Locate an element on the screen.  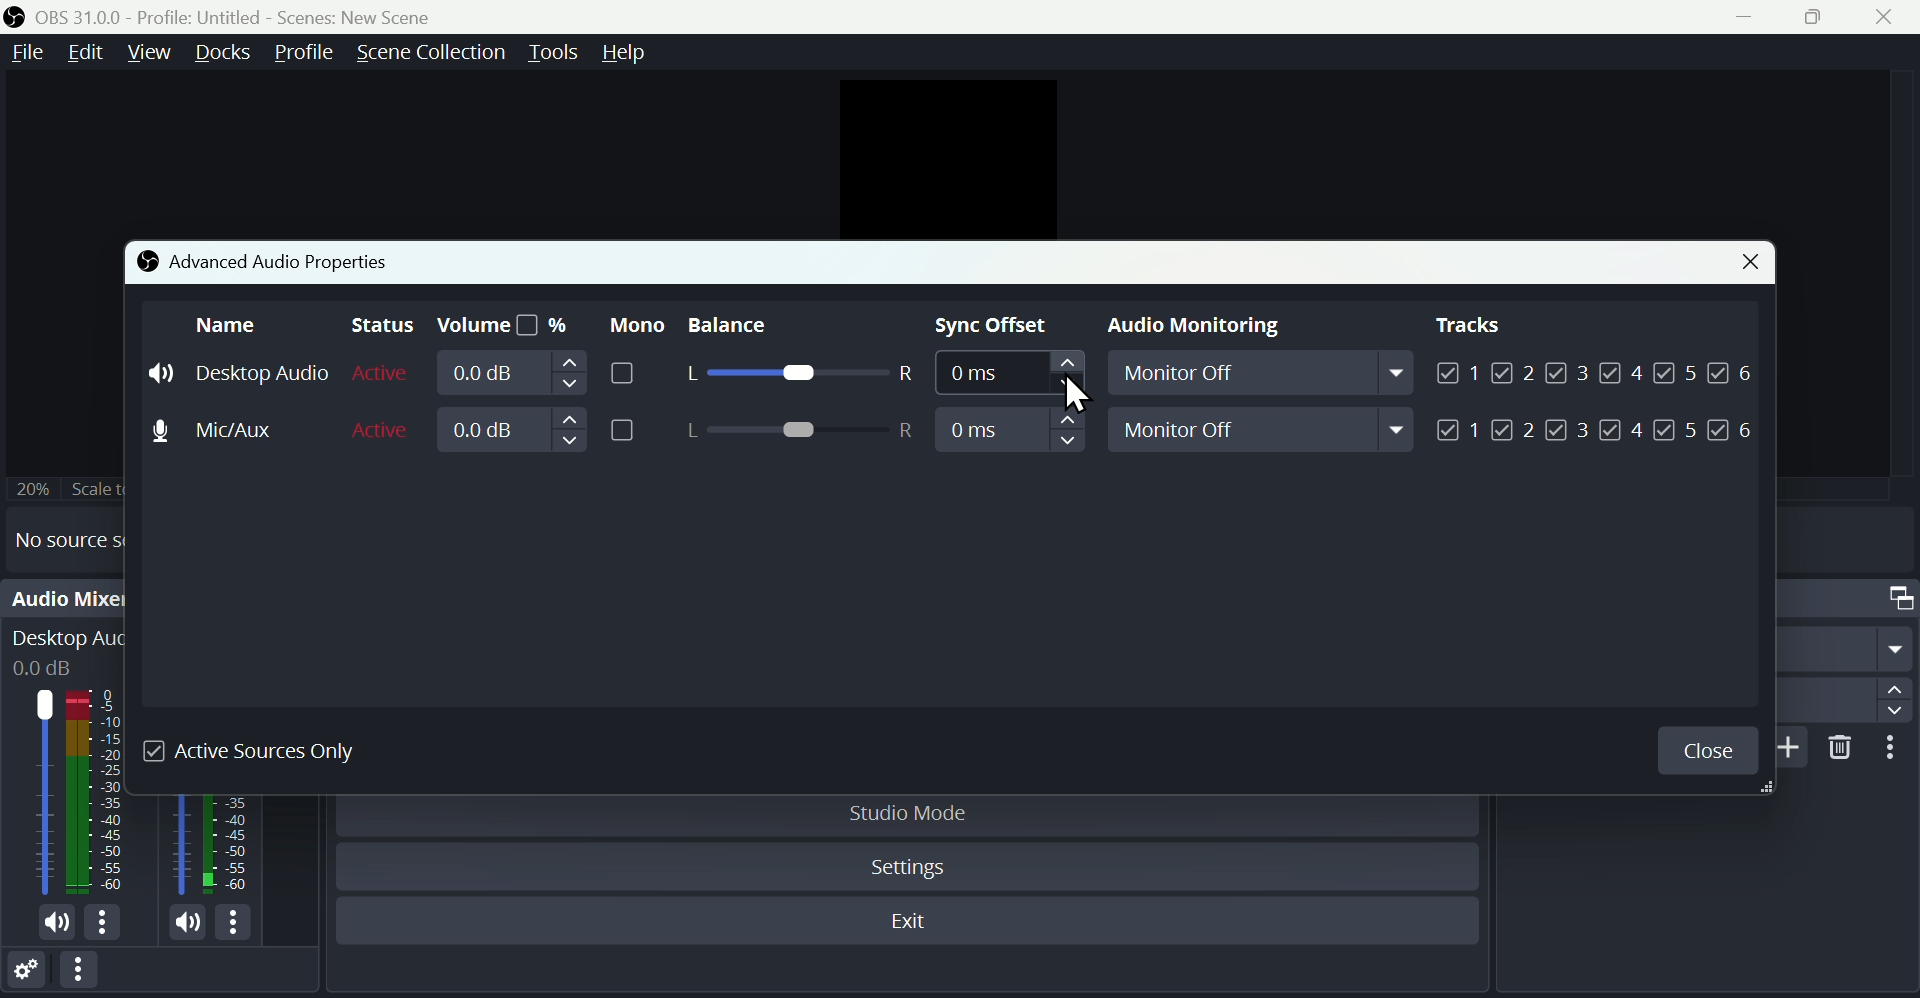
(un)check Track 2 is located at coordinates (1514, 430).